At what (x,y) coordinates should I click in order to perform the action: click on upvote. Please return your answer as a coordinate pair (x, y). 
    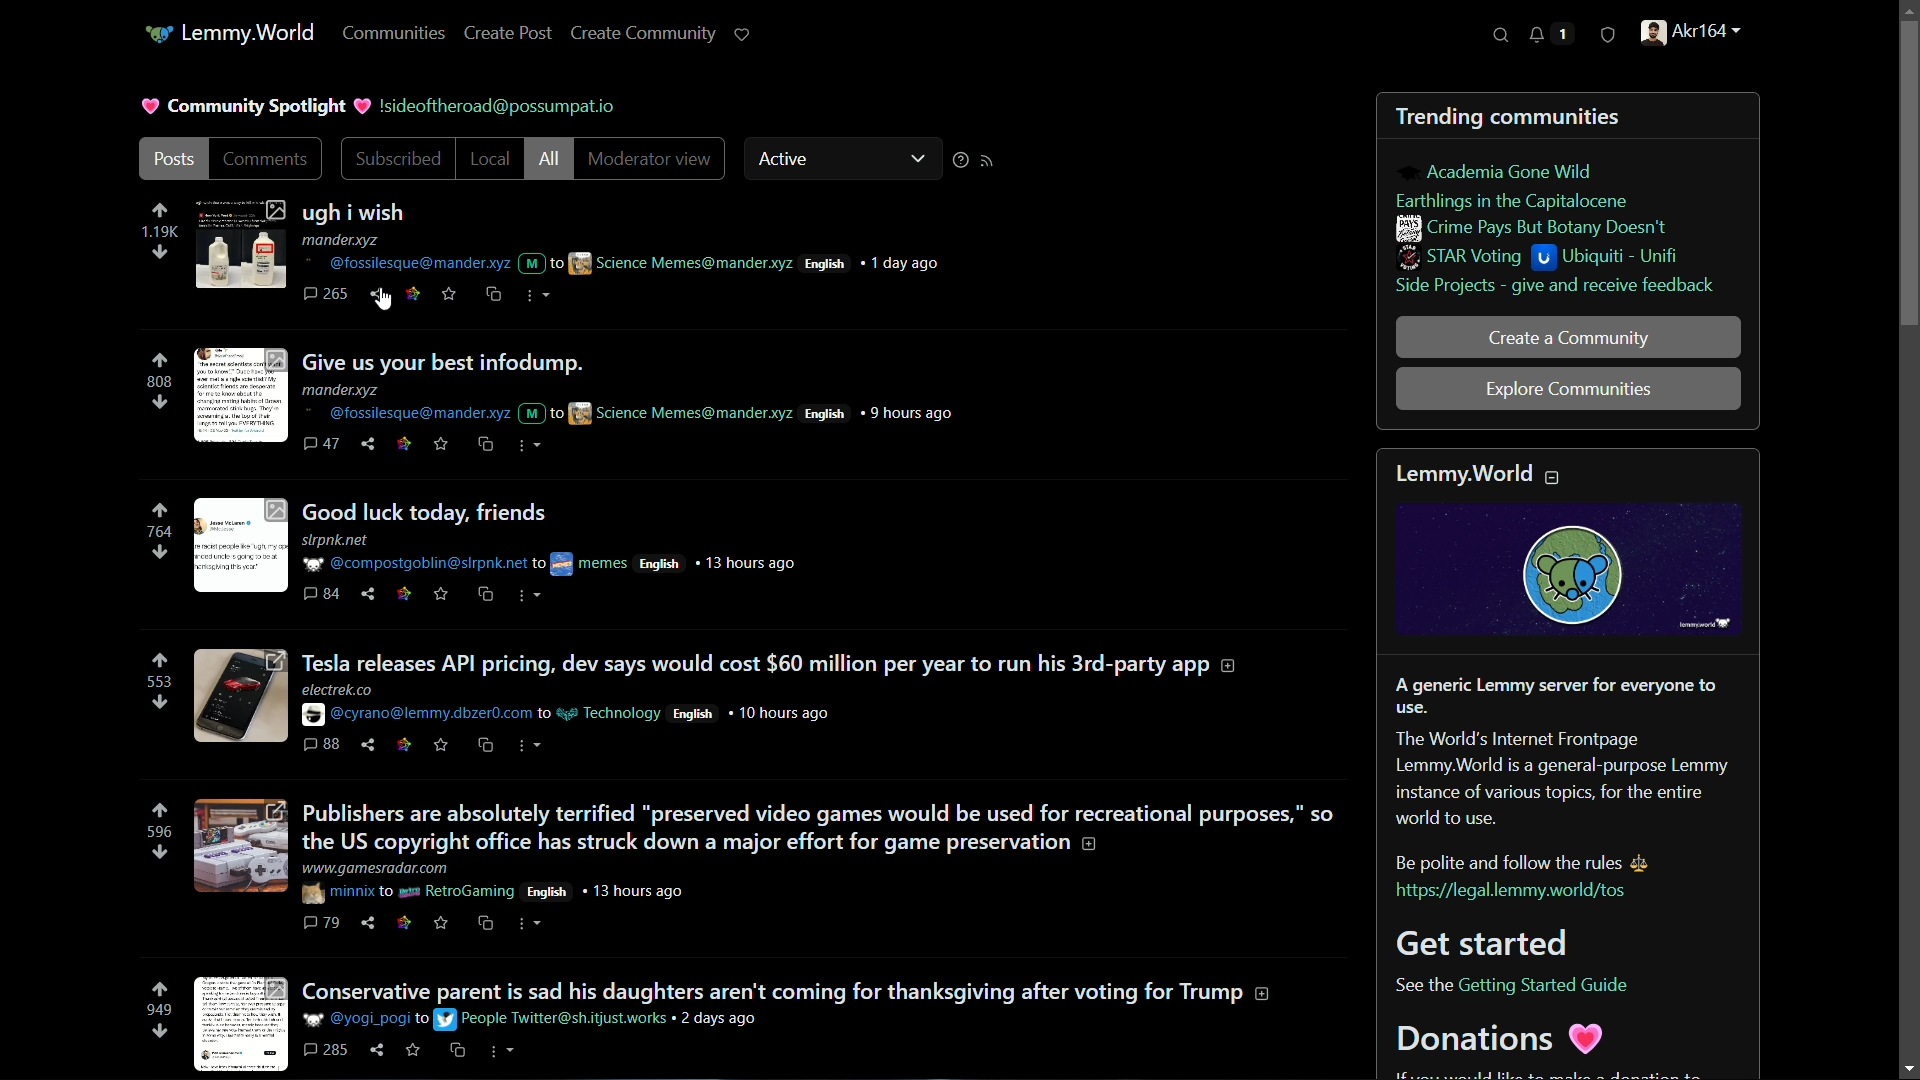
    Looking at the image, I should click on (160, 991).